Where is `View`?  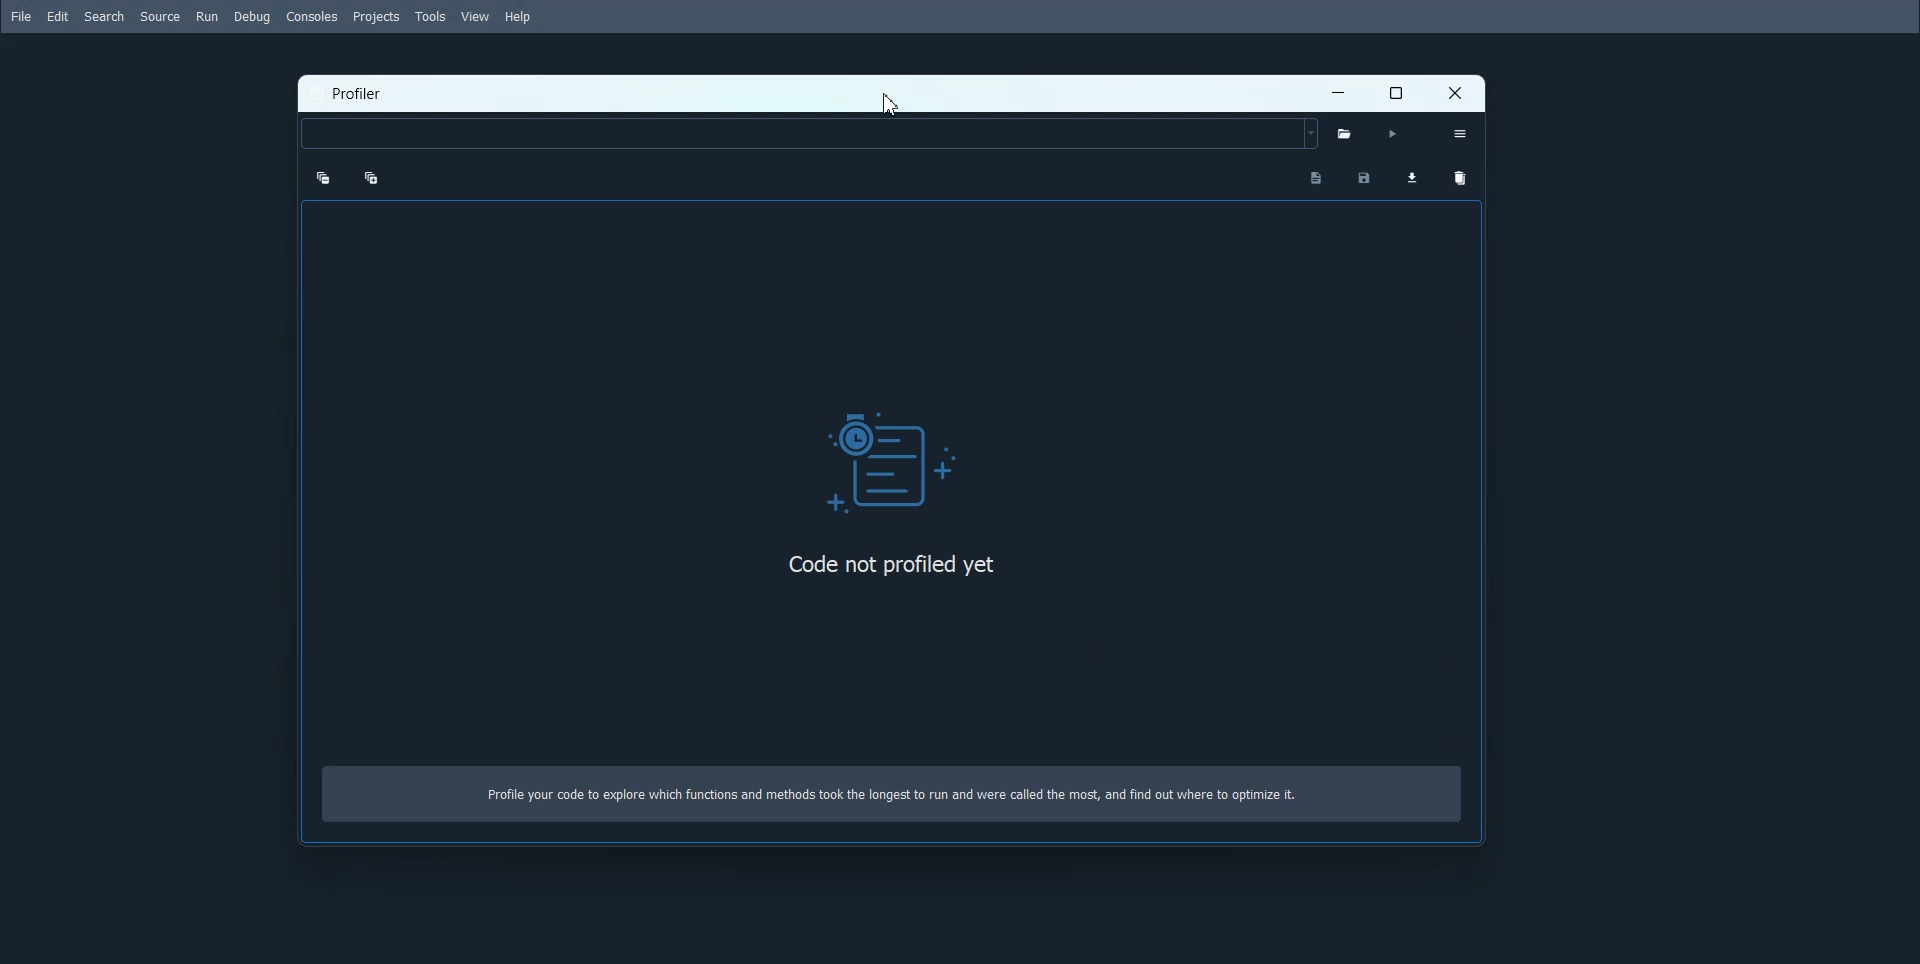
View is located at coordinates (476, 16).